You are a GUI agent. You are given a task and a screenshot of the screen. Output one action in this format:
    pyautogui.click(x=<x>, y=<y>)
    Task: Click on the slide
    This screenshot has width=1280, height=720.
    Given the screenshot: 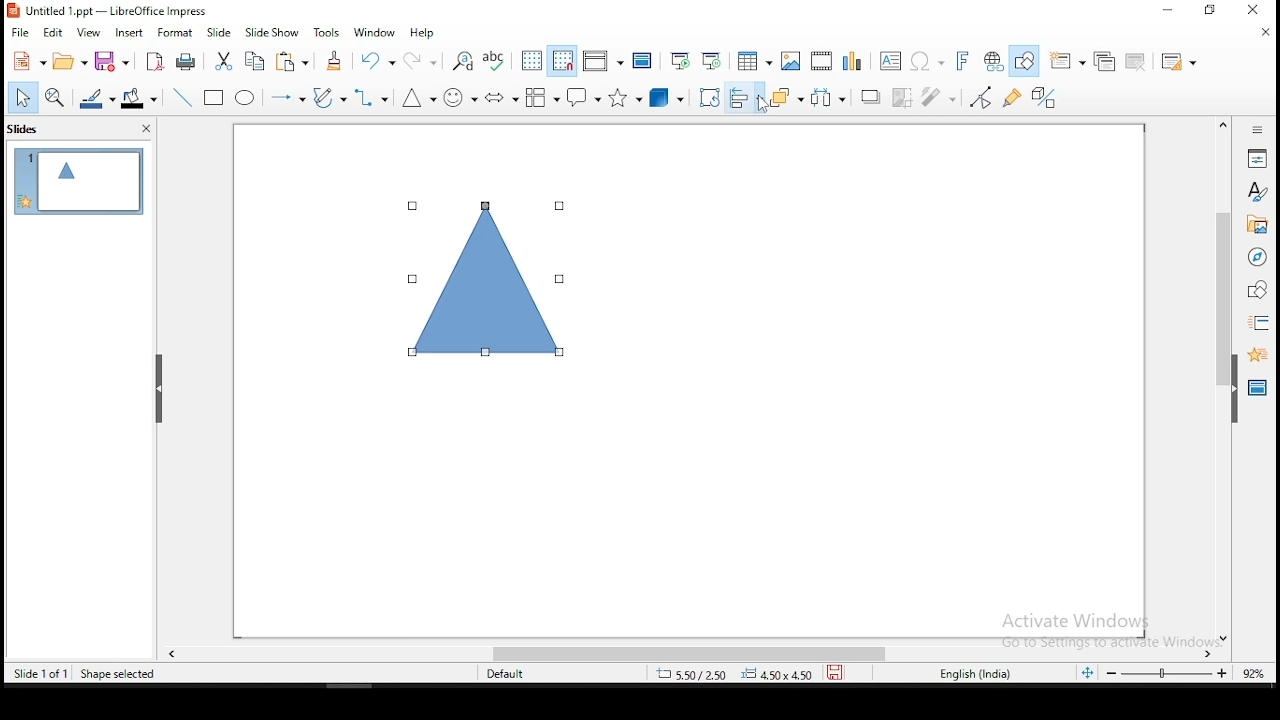 What is the action you would take?
    pyautogui.click(x=220, y=30)
    